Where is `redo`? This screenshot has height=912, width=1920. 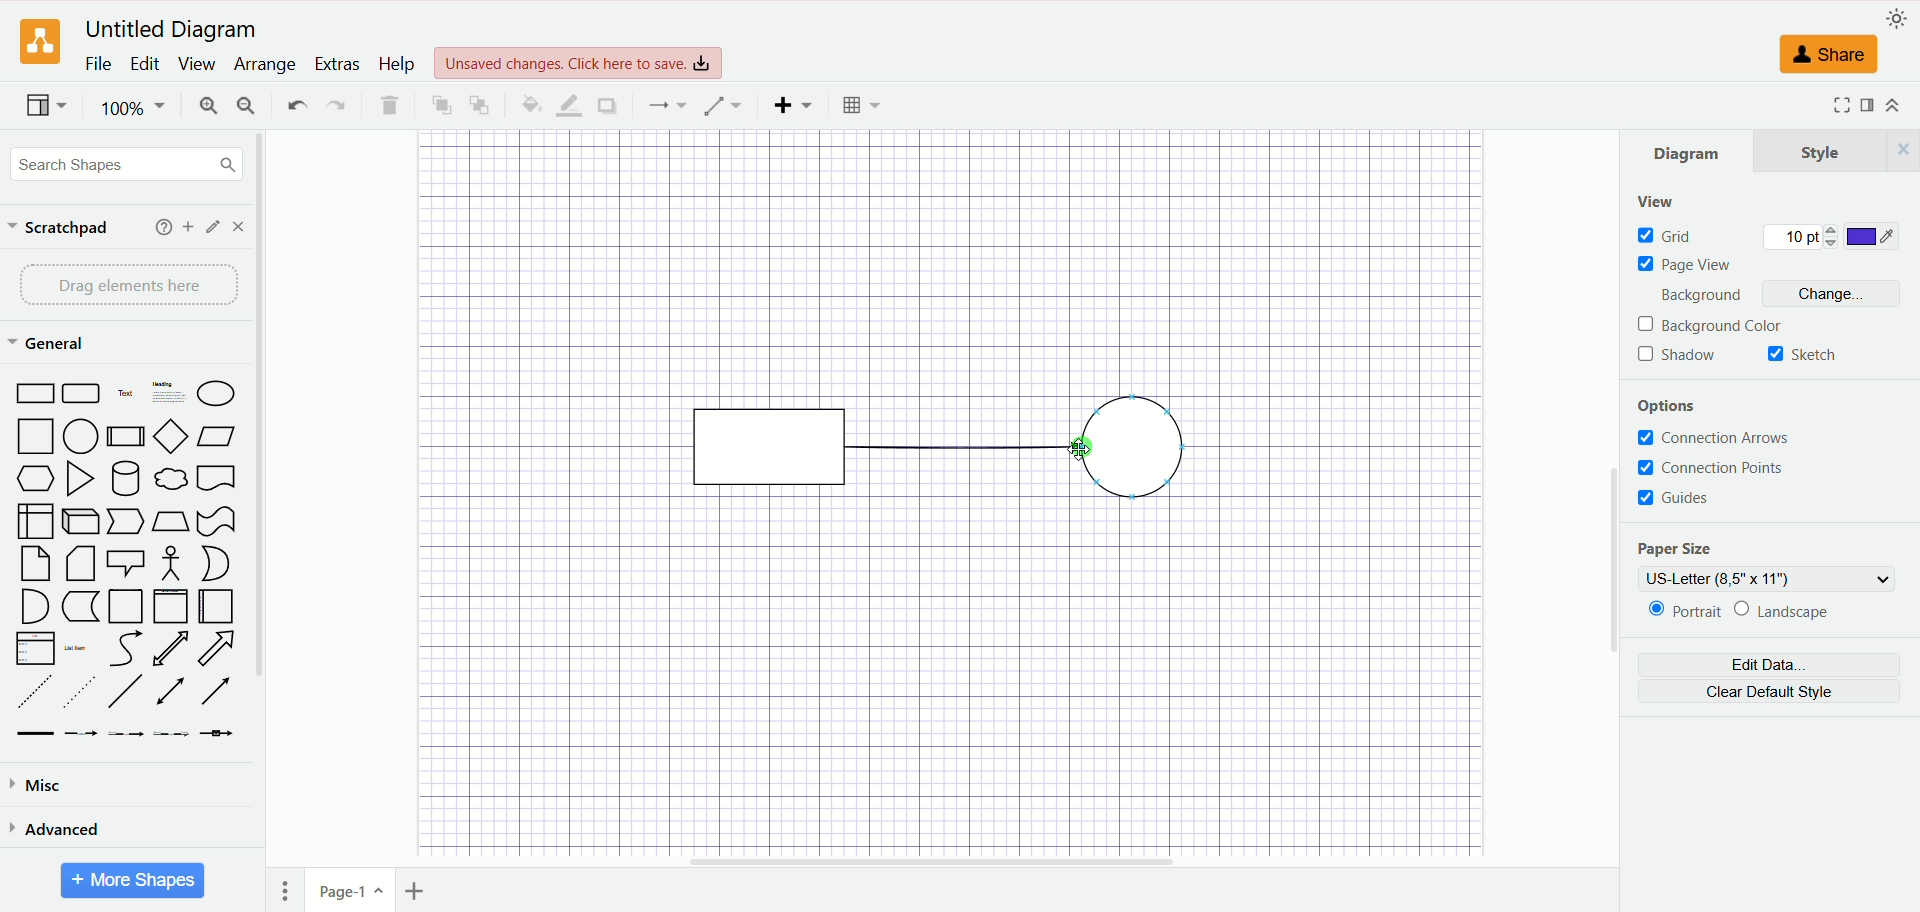 redo is located at coordinates (335, 105).